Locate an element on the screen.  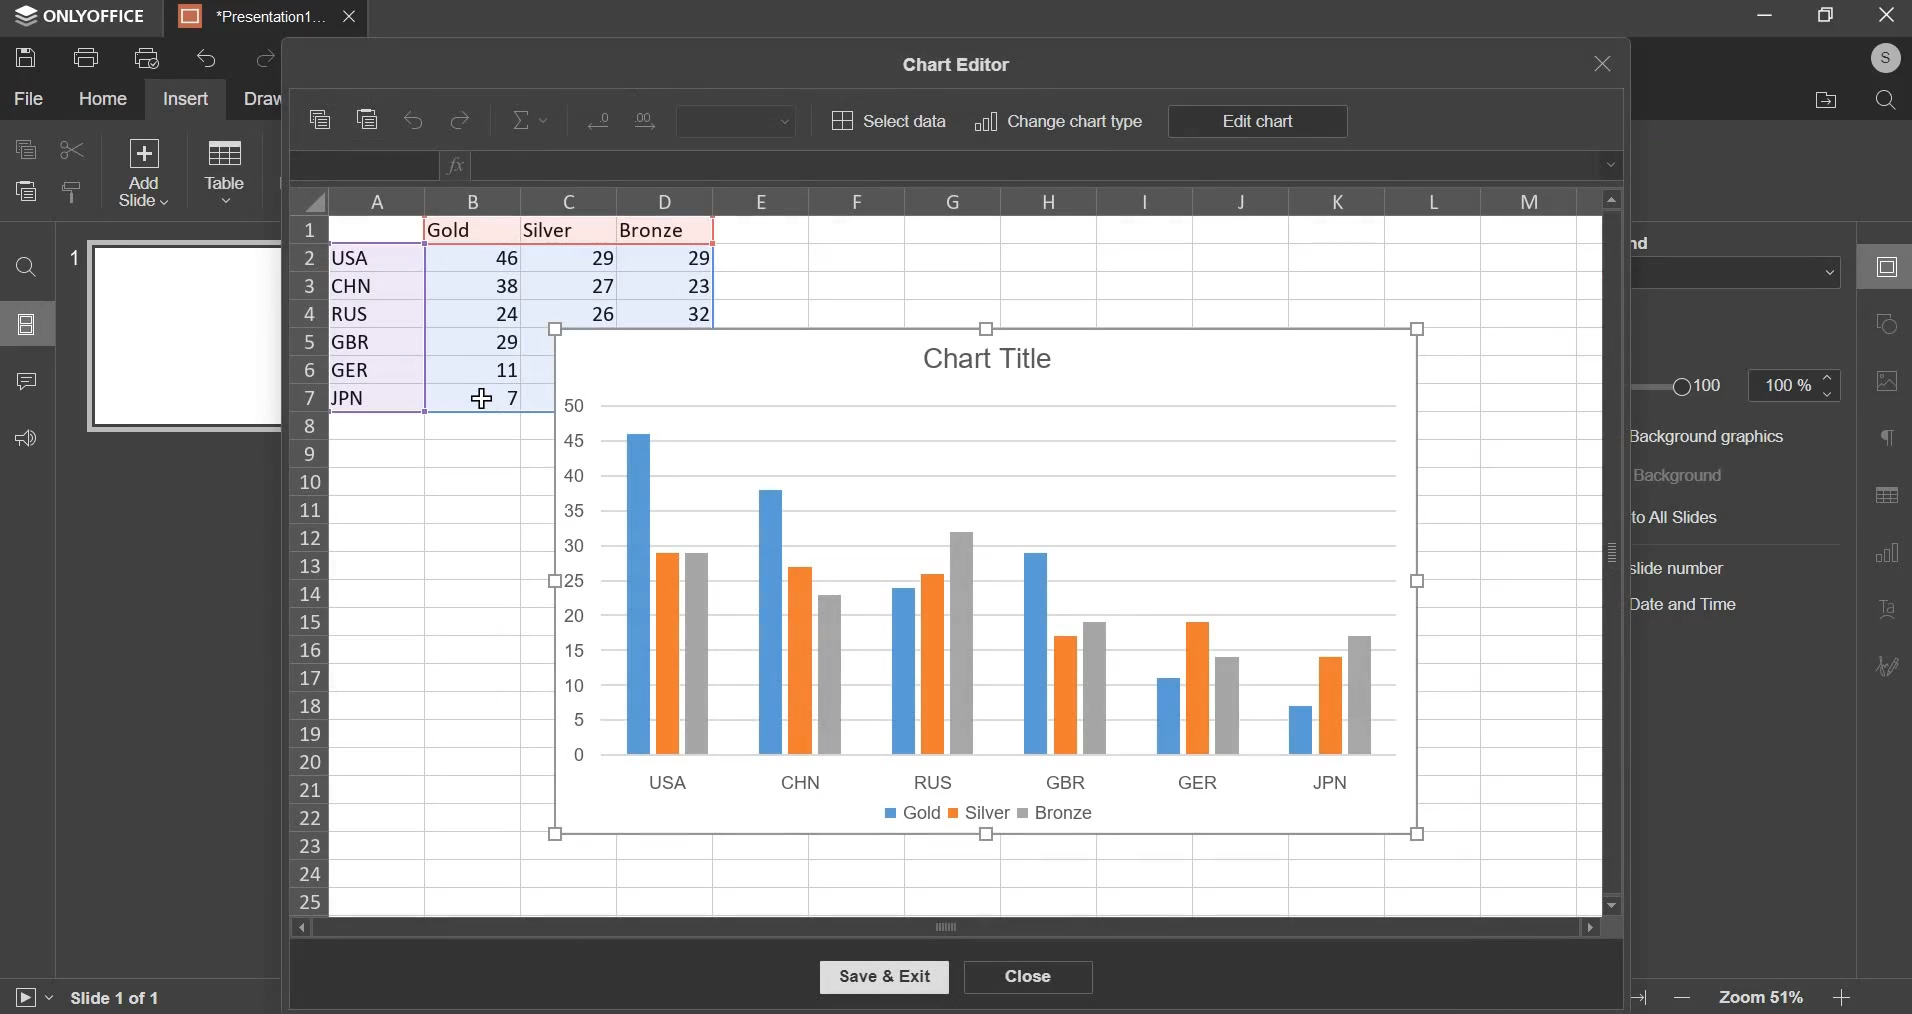
edit chart is located at coordinates (1256, 122).